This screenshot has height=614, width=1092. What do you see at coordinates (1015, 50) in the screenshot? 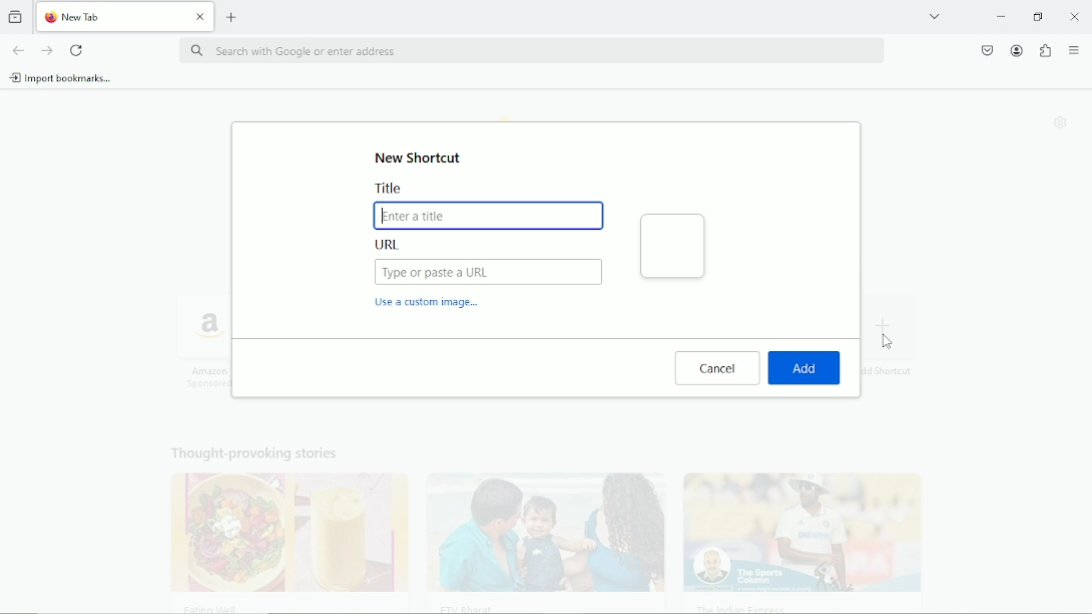
I see `account` at bounding box center [1015, 50].